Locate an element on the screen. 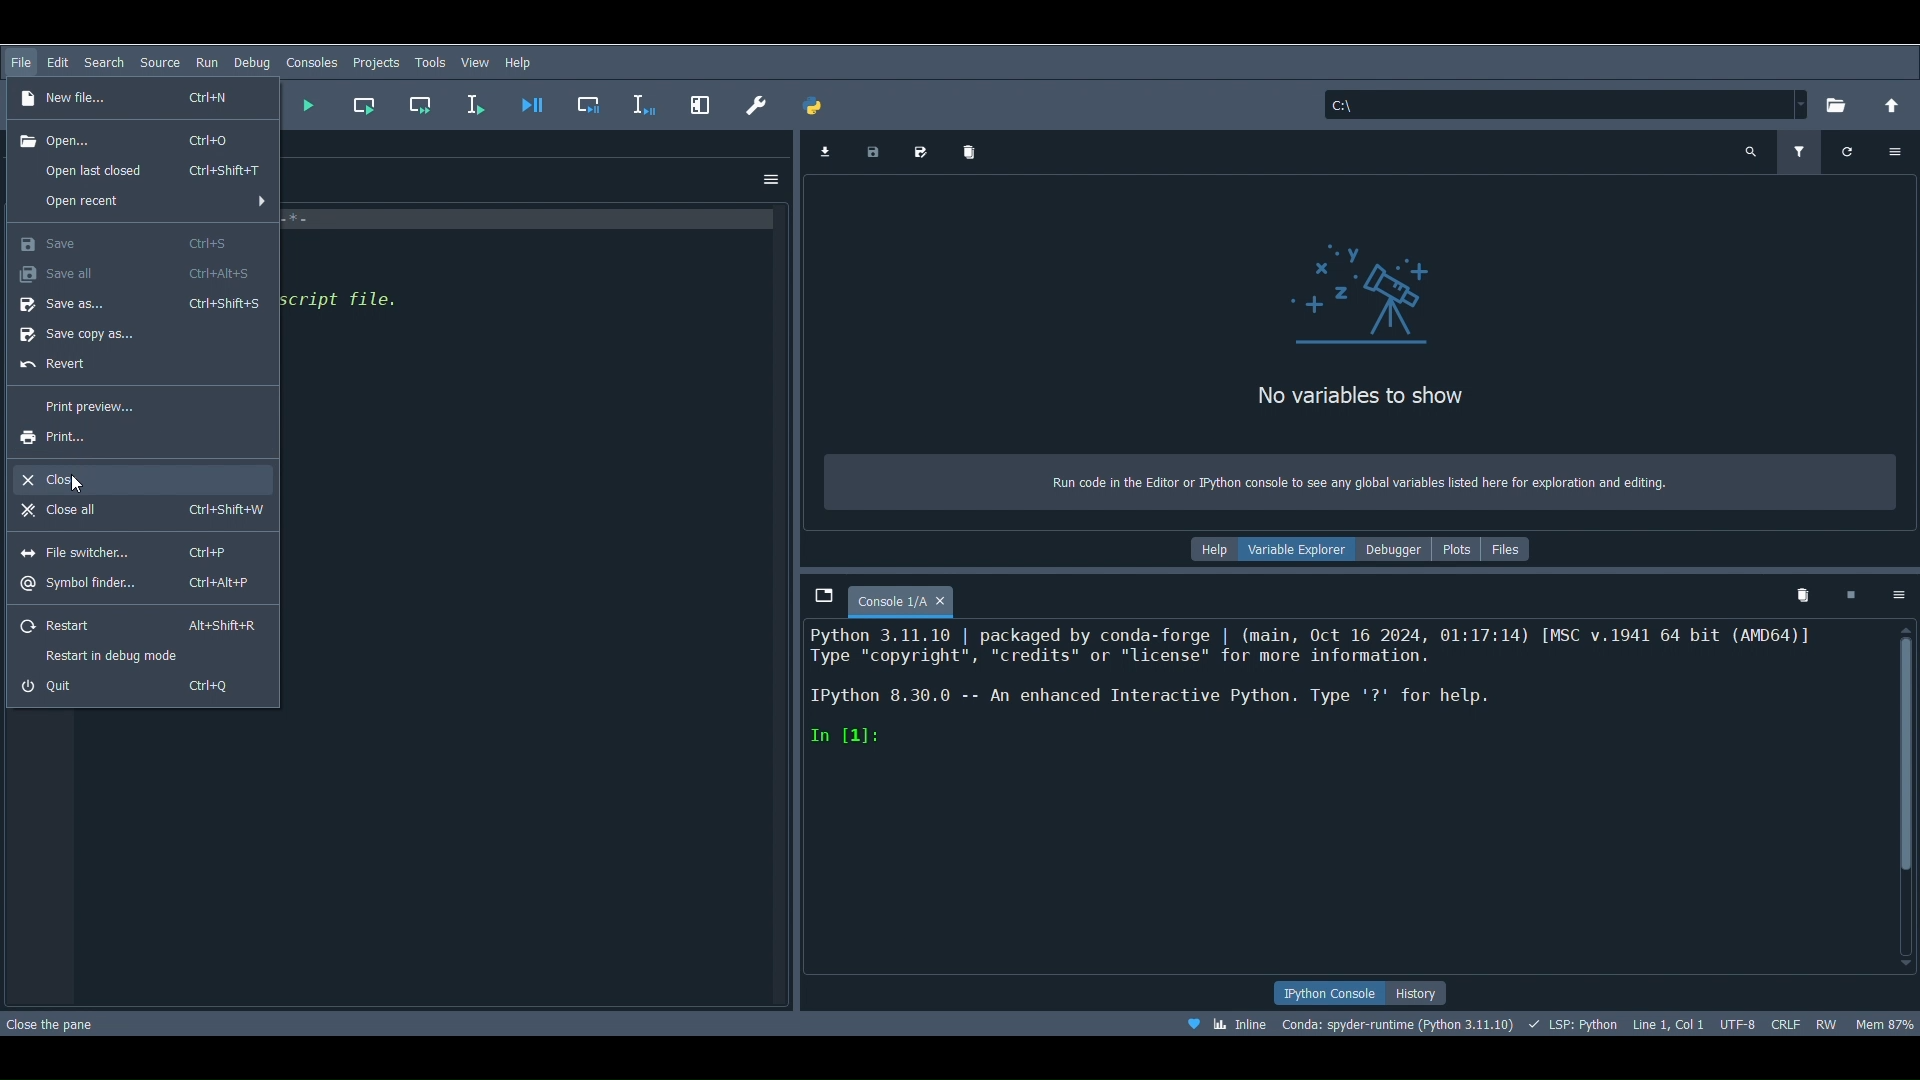  Restart is located at coordinates (138, 622).